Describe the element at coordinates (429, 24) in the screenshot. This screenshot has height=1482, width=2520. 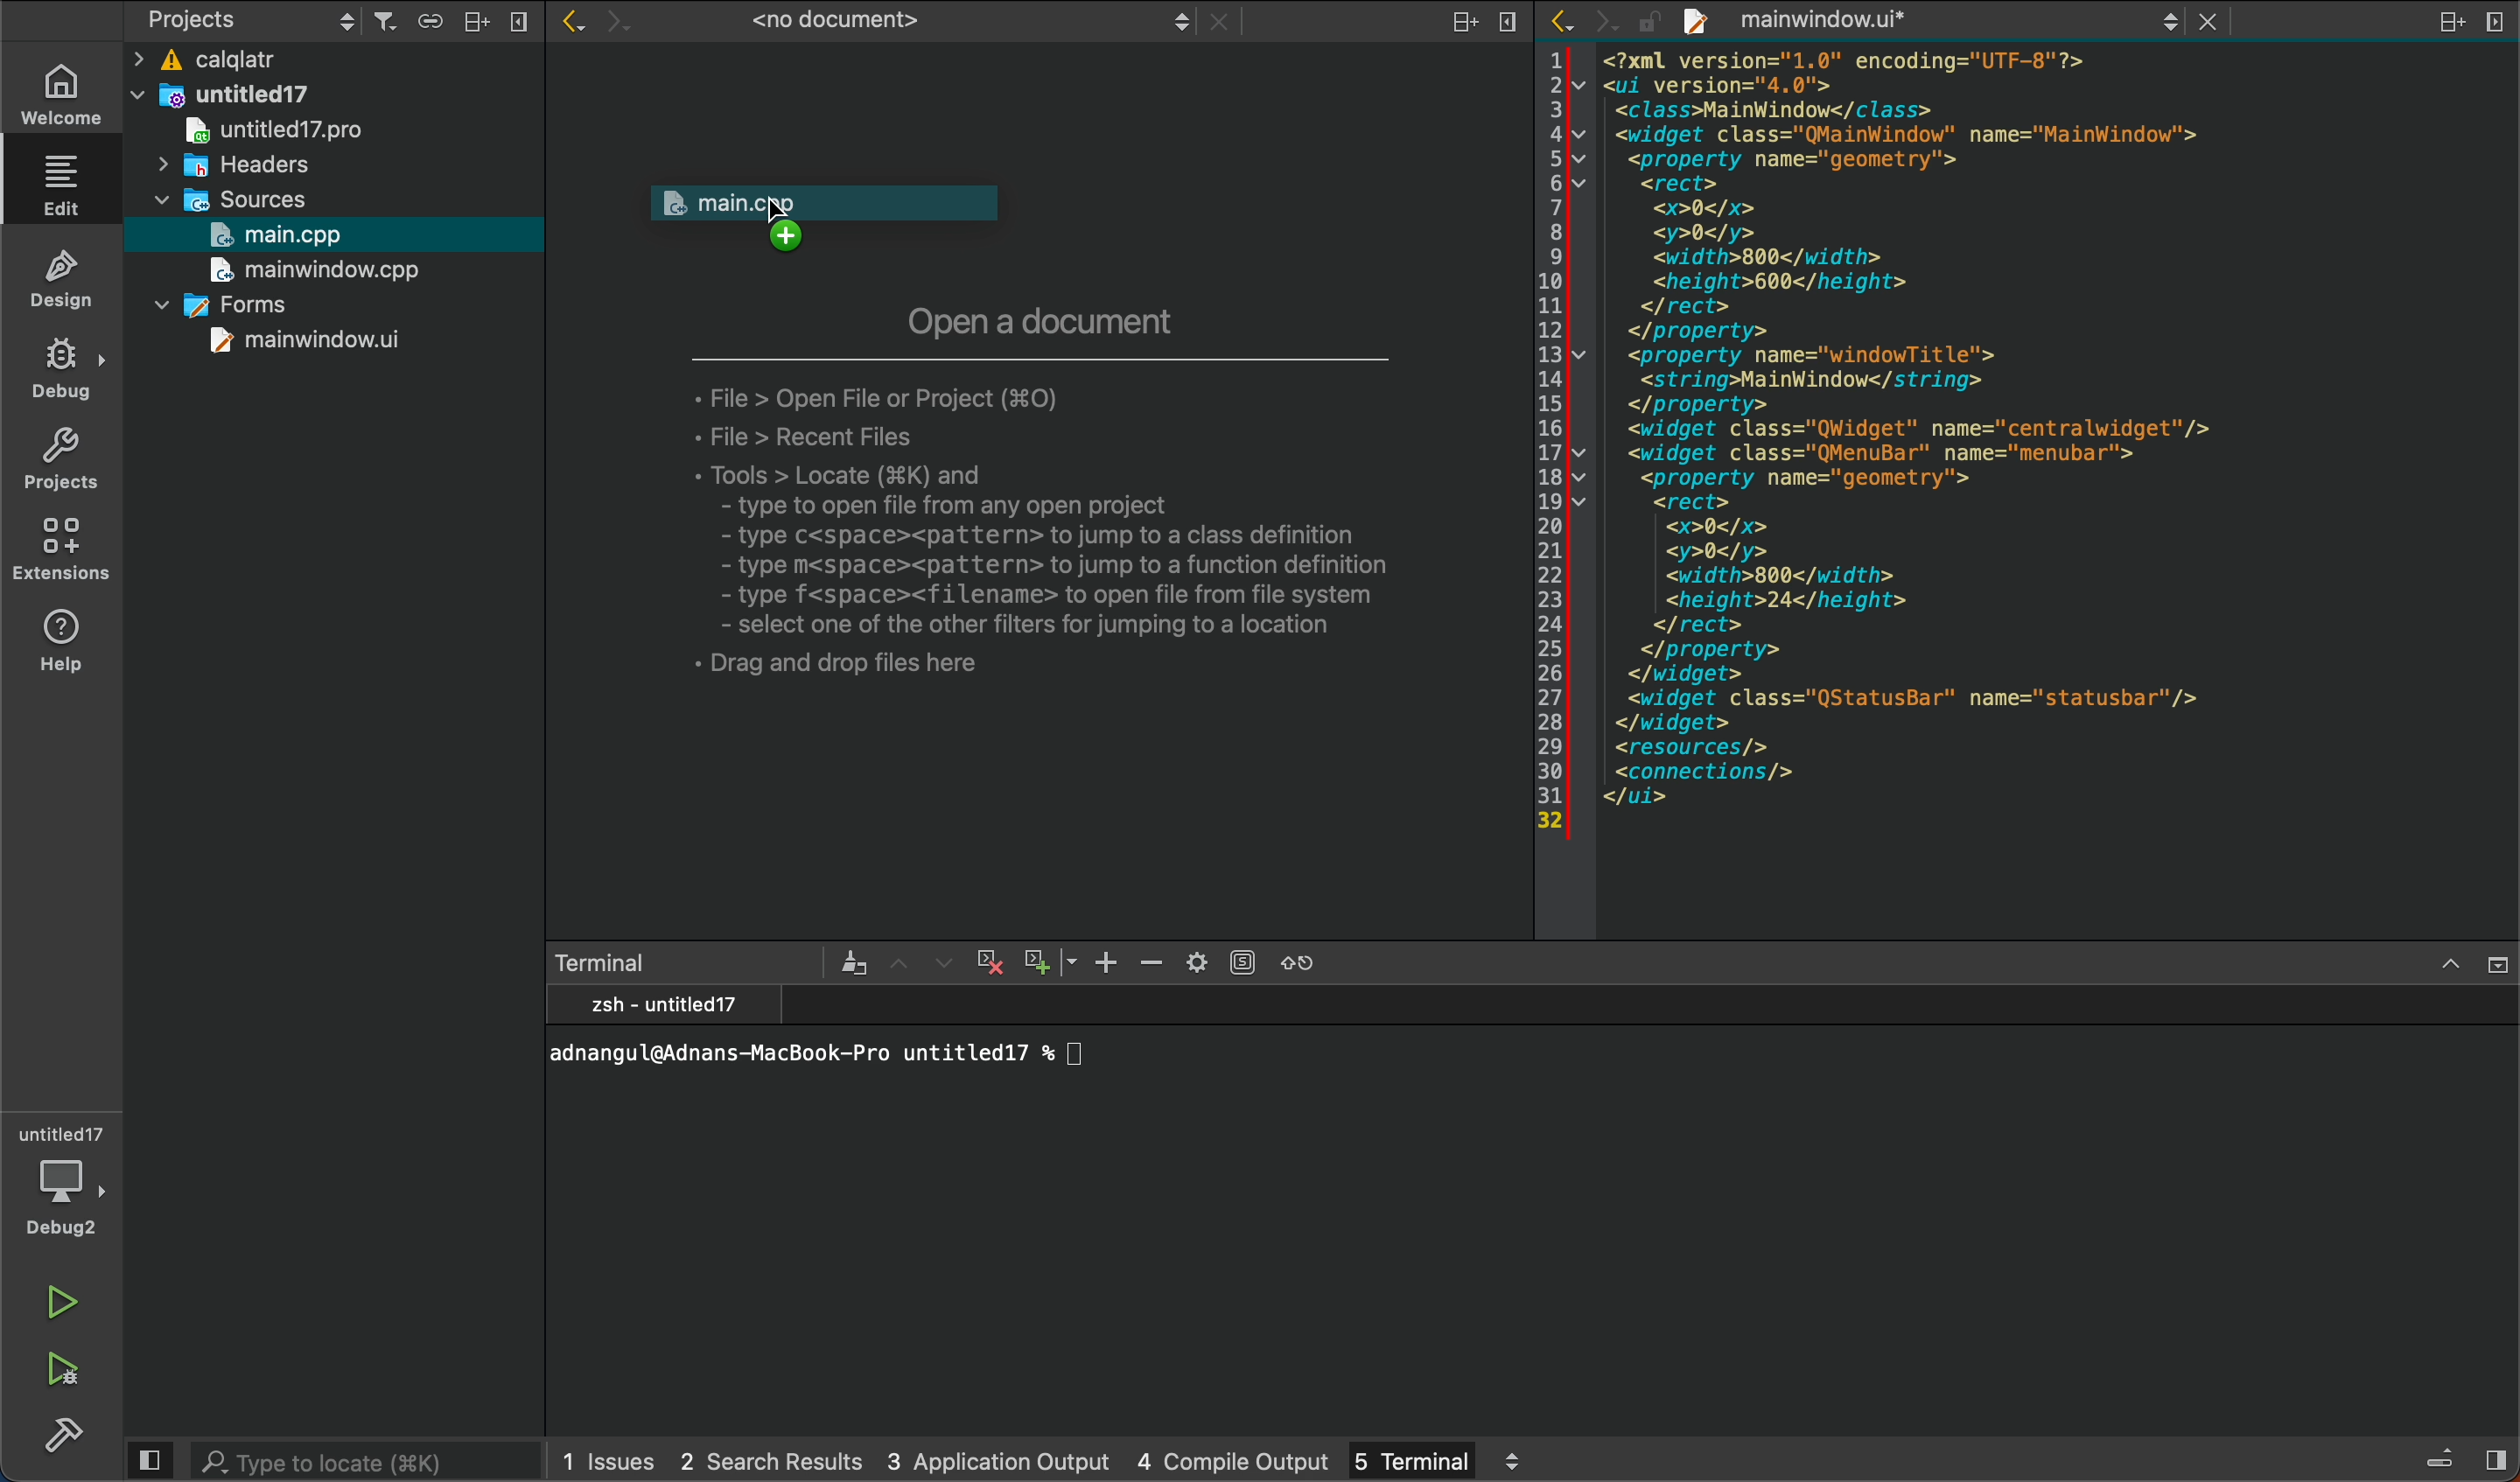
I see `syncronize with editor` at that location.